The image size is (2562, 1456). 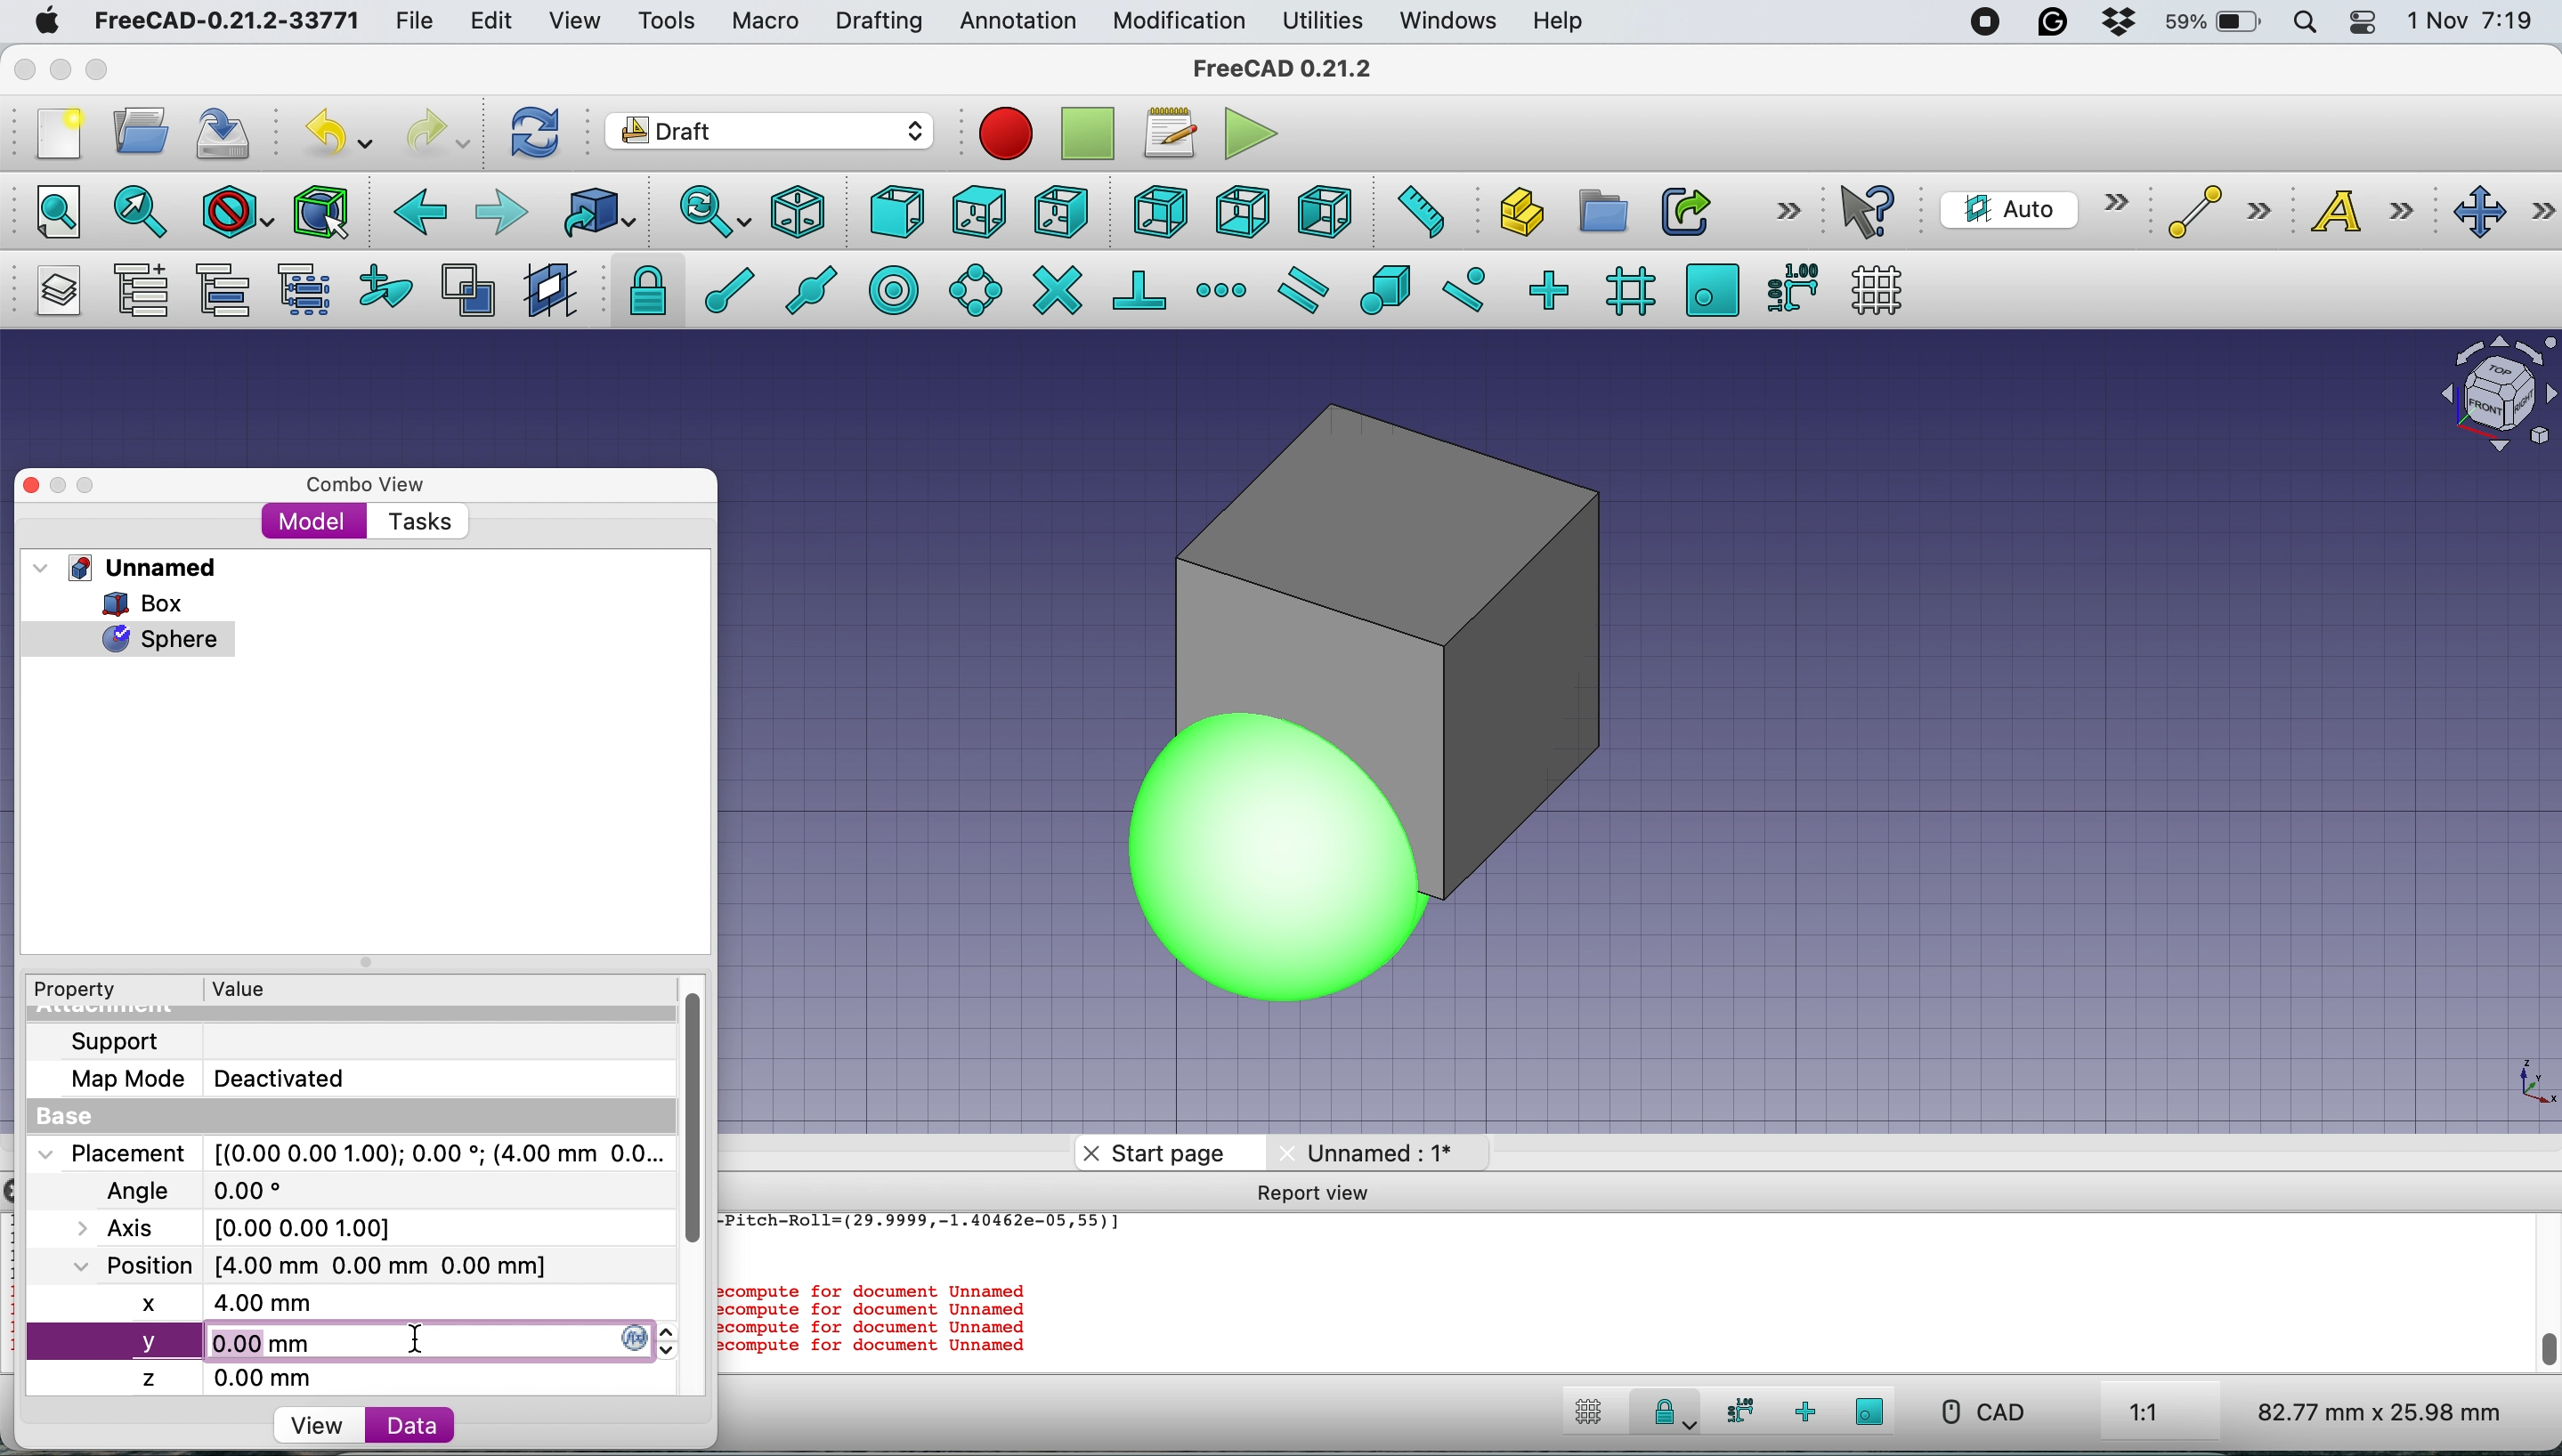 I want to click on sphere selected, so click(x=129, y=634).